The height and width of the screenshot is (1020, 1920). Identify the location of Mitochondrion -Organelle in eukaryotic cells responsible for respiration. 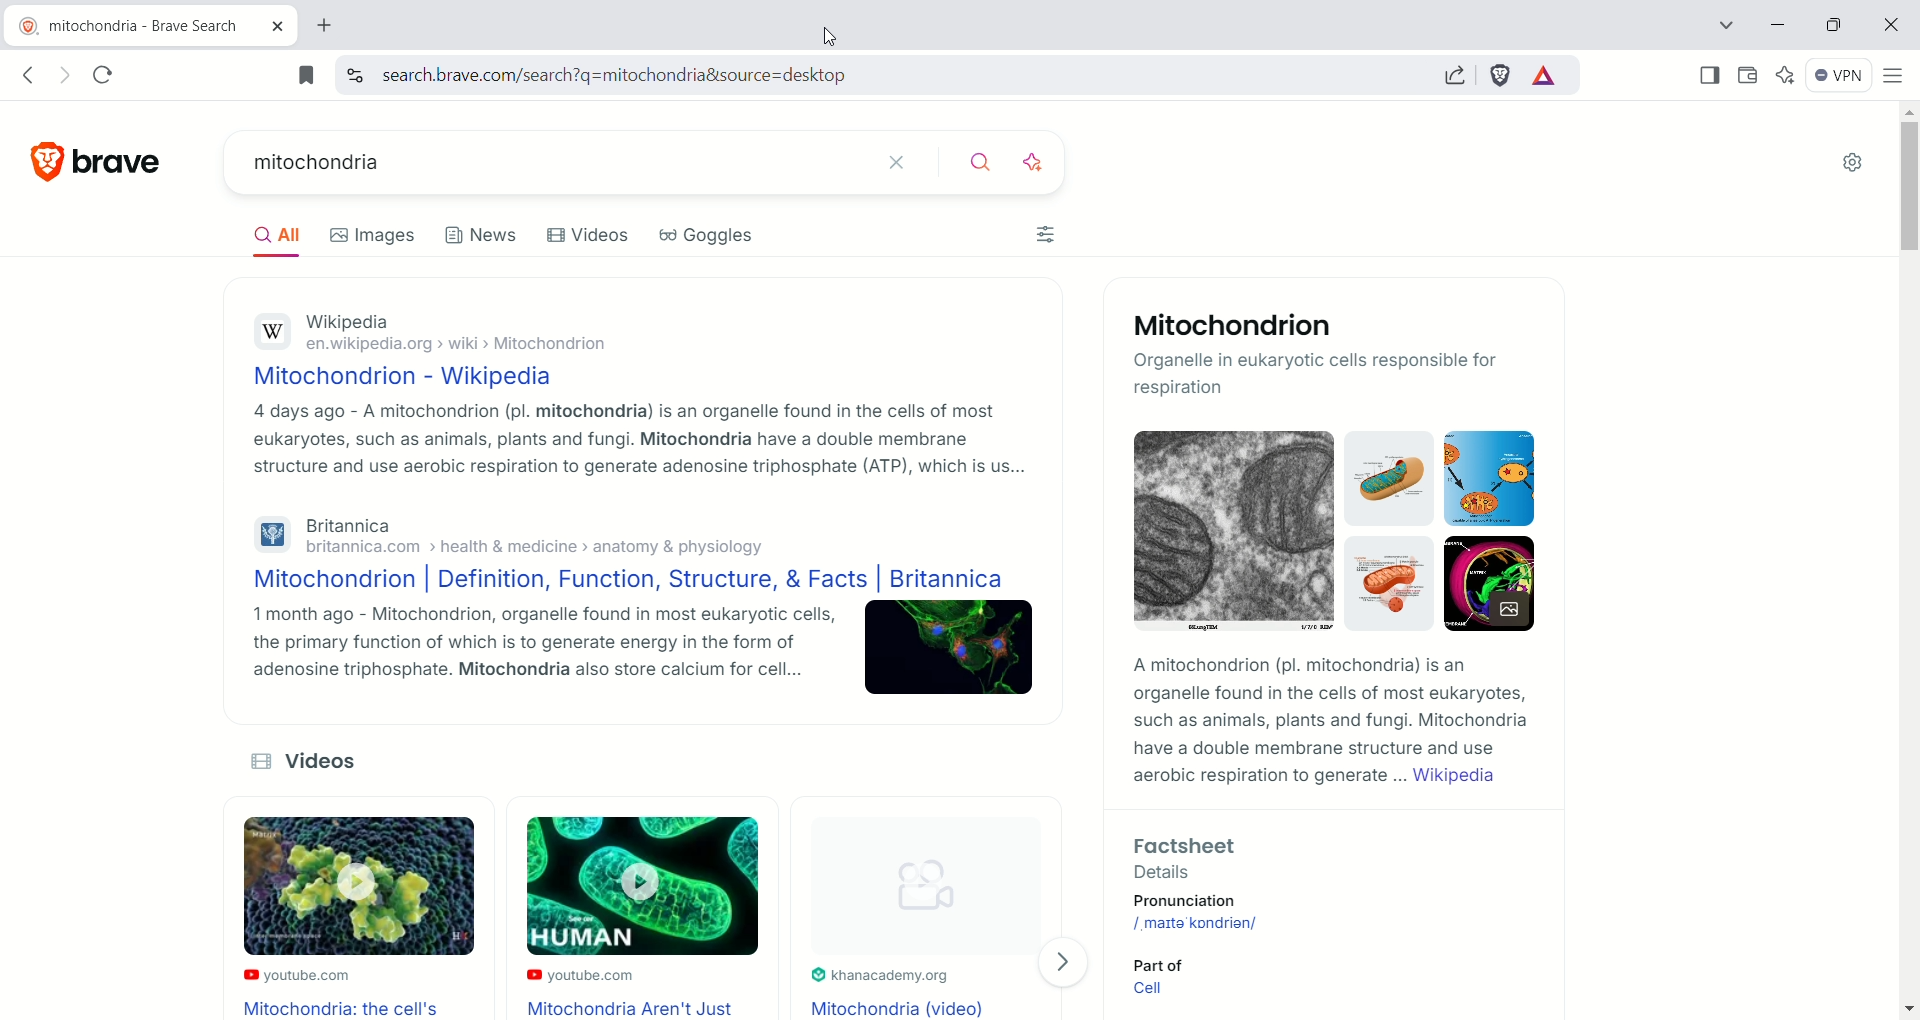
(1333, 356).